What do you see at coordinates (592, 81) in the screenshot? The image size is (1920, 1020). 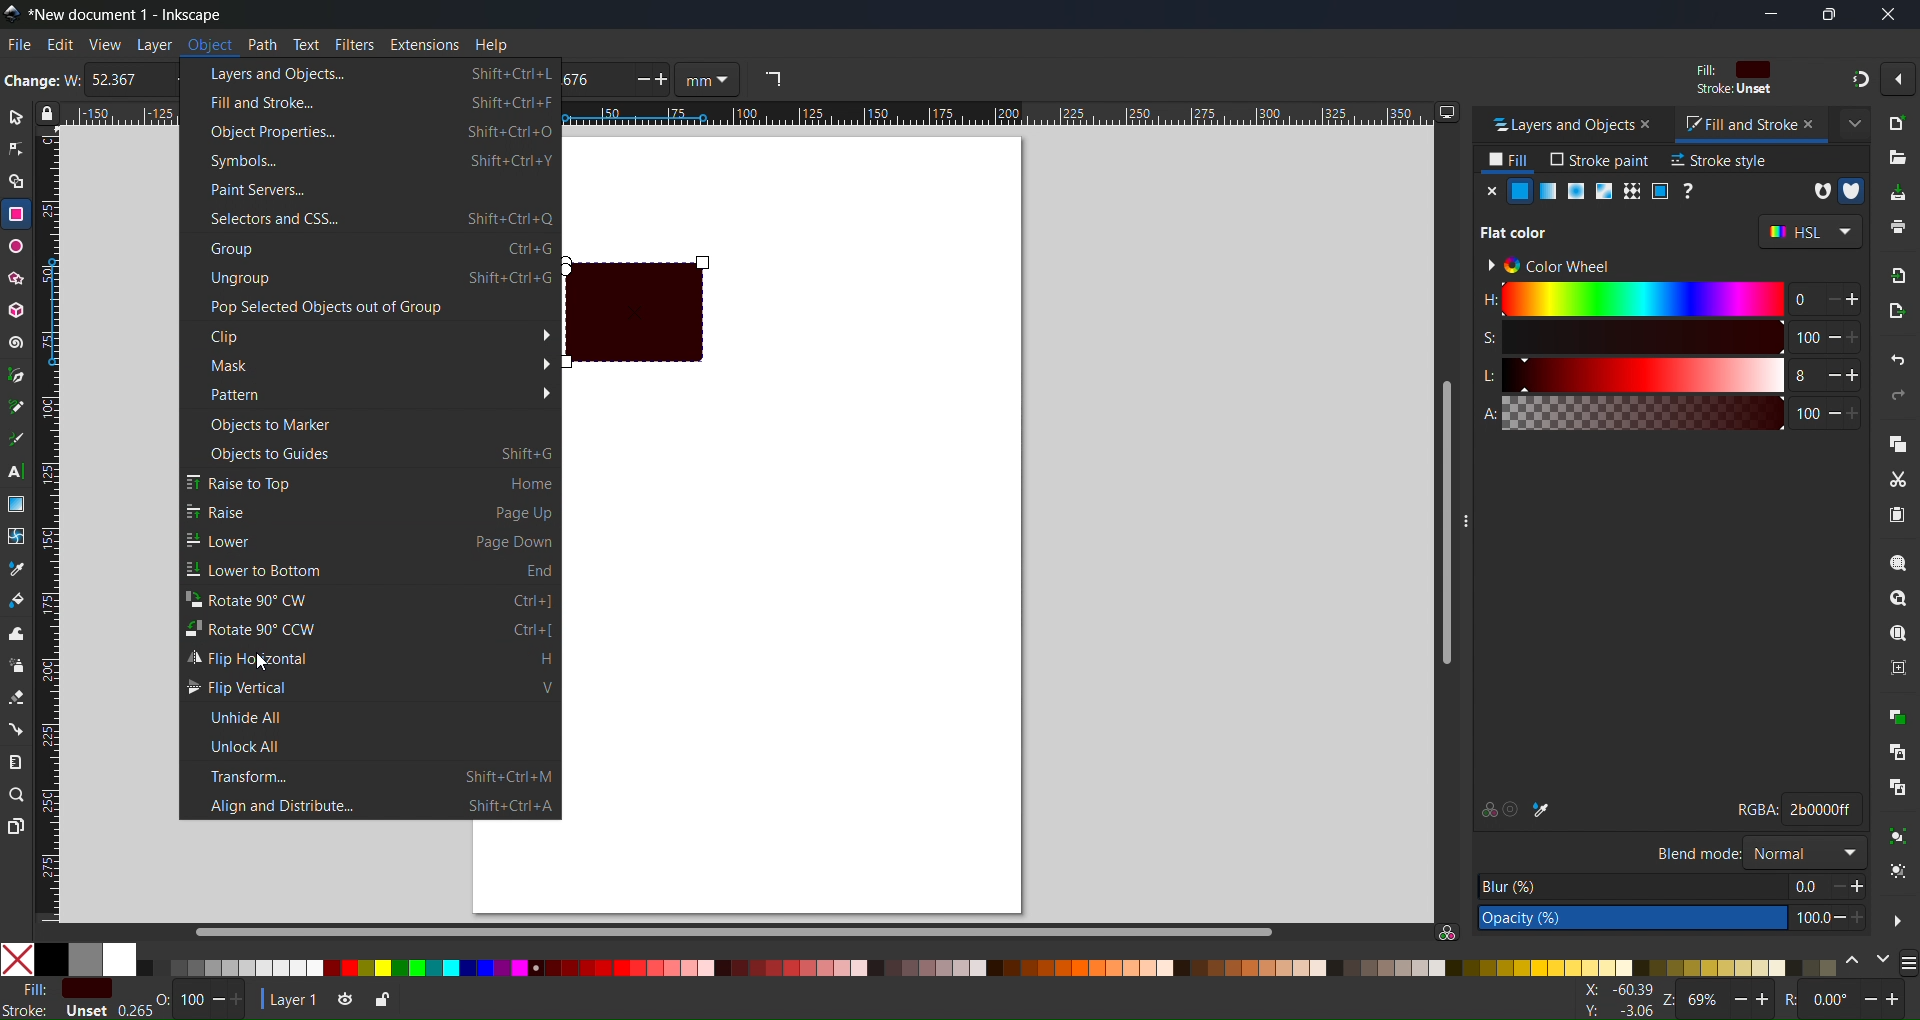 I see `Vertical radius of rounded corner 2.676` at bounding box center [592, 81].